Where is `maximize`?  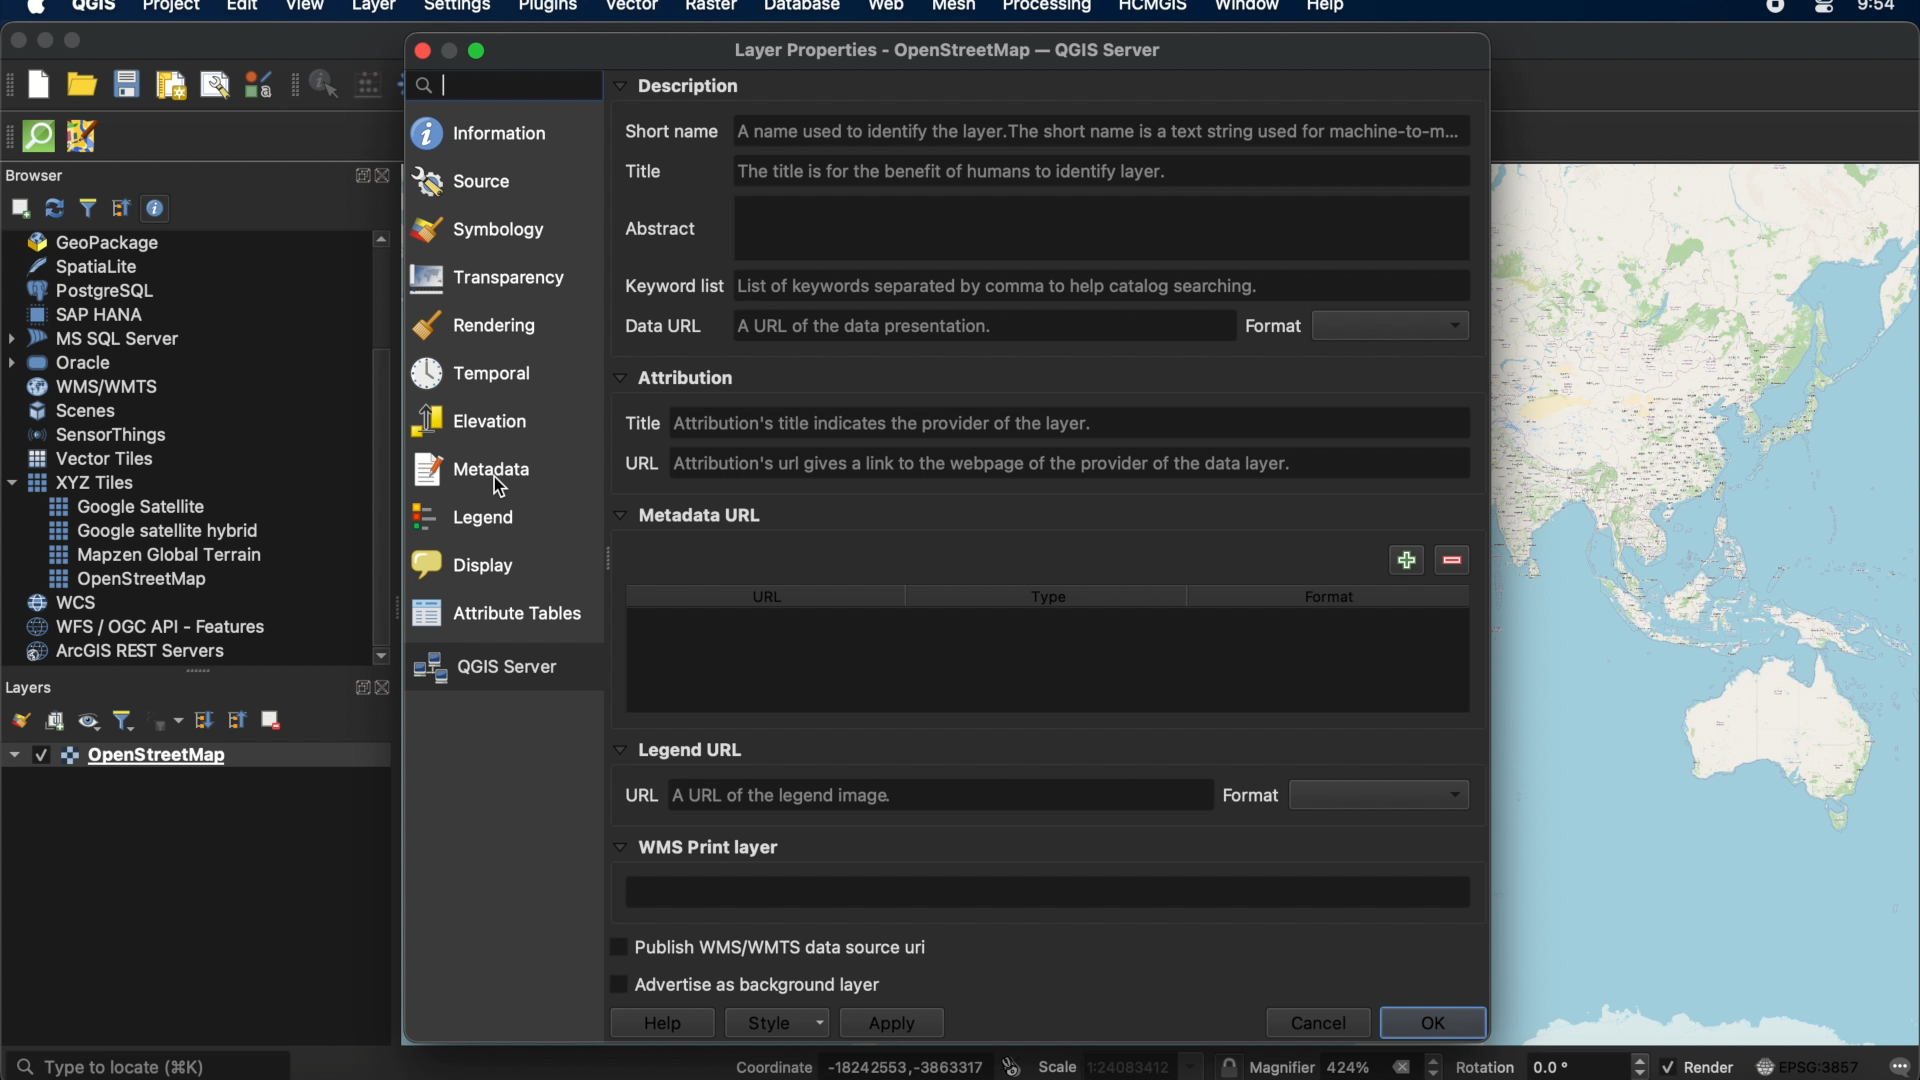
maximize is located at coordinates (479, 51).